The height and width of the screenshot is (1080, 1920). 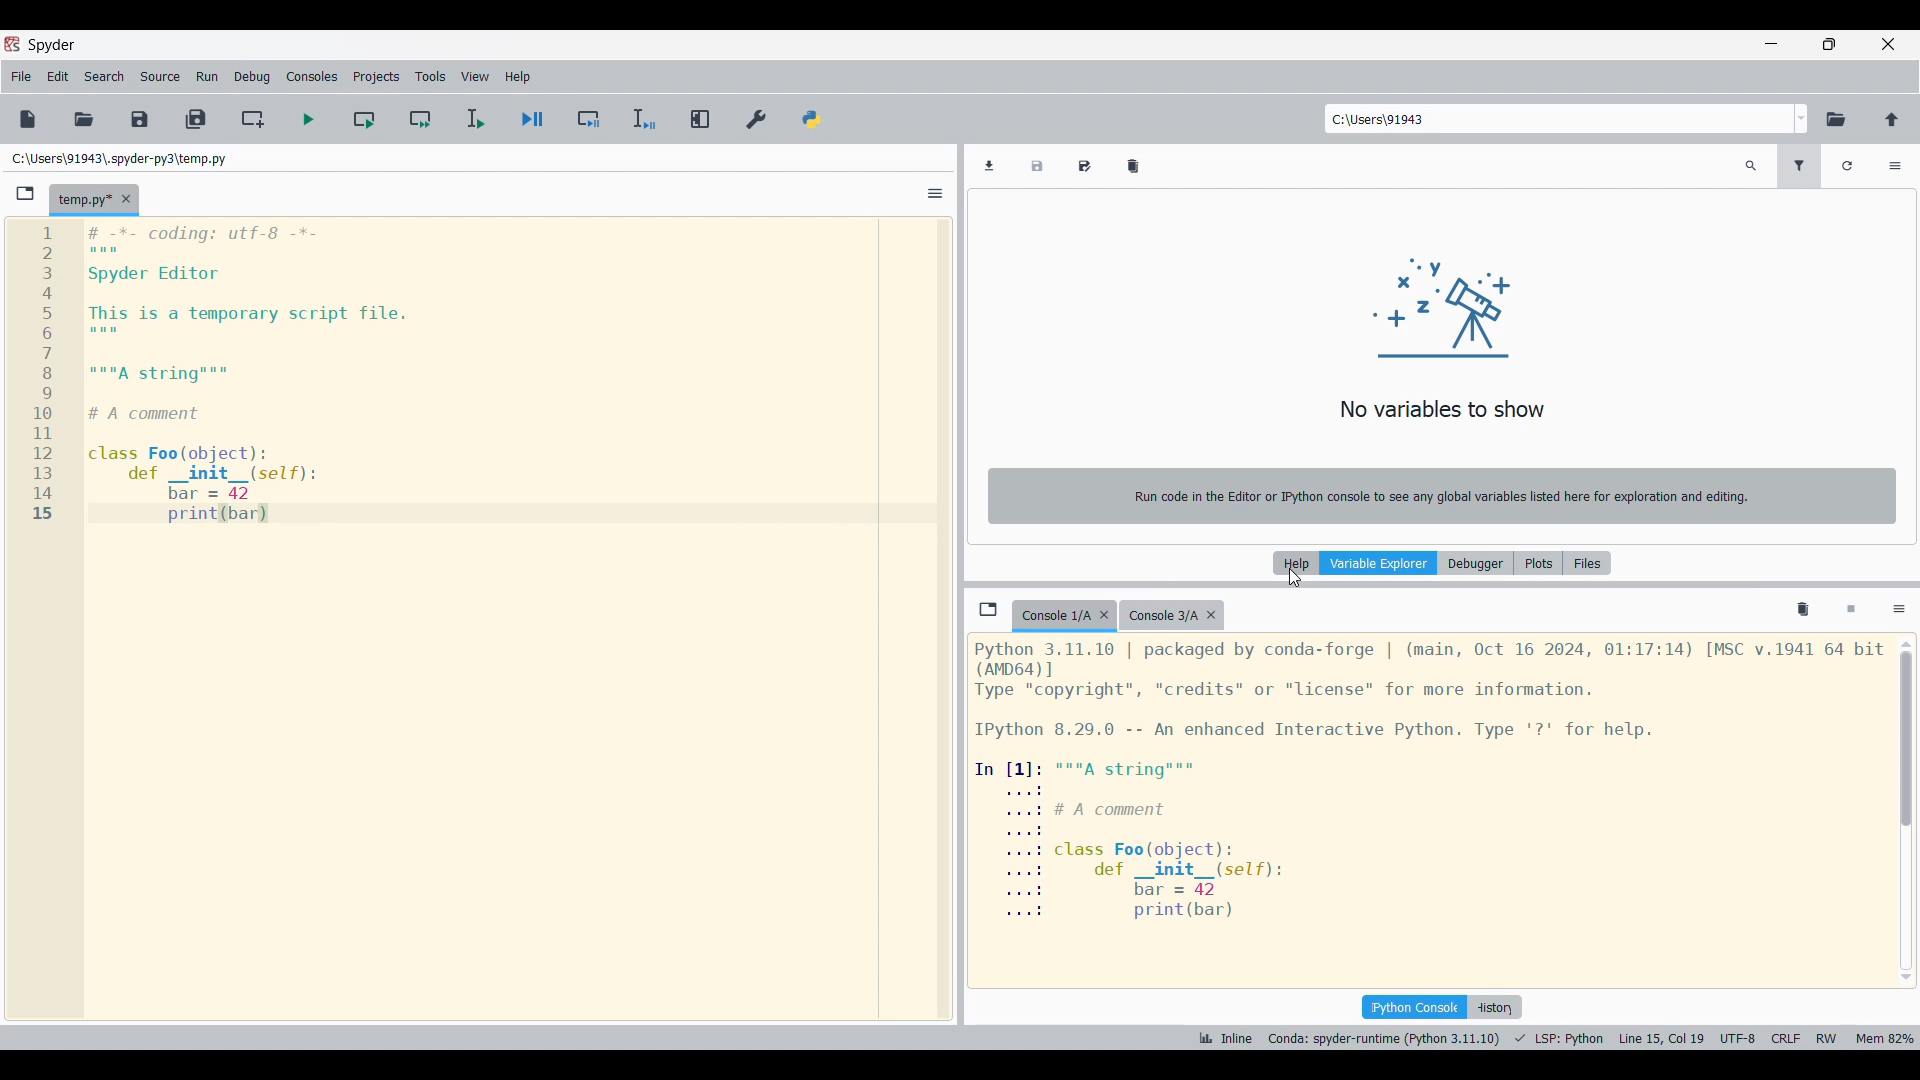 I want to click on File menu, so click(x=21, y=77).